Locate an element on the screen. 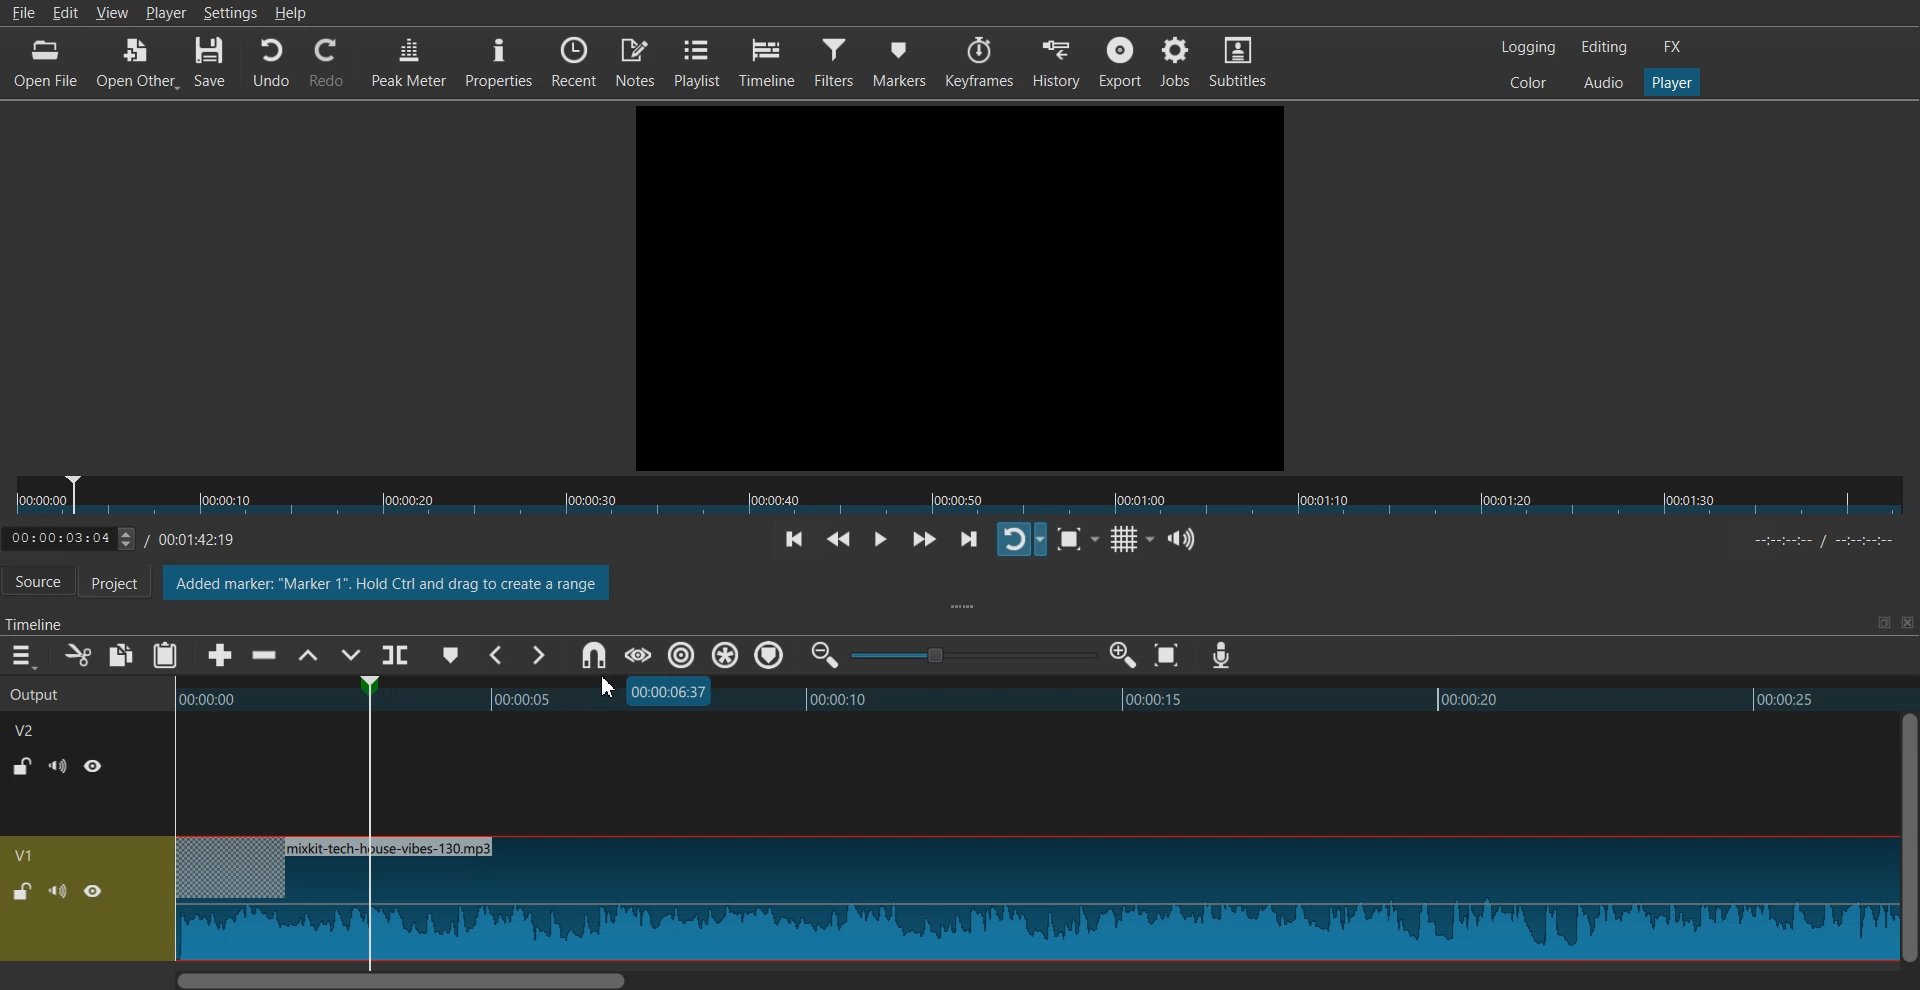 The image size is (1920, 990). Append  is located at coordinates (221, 656).